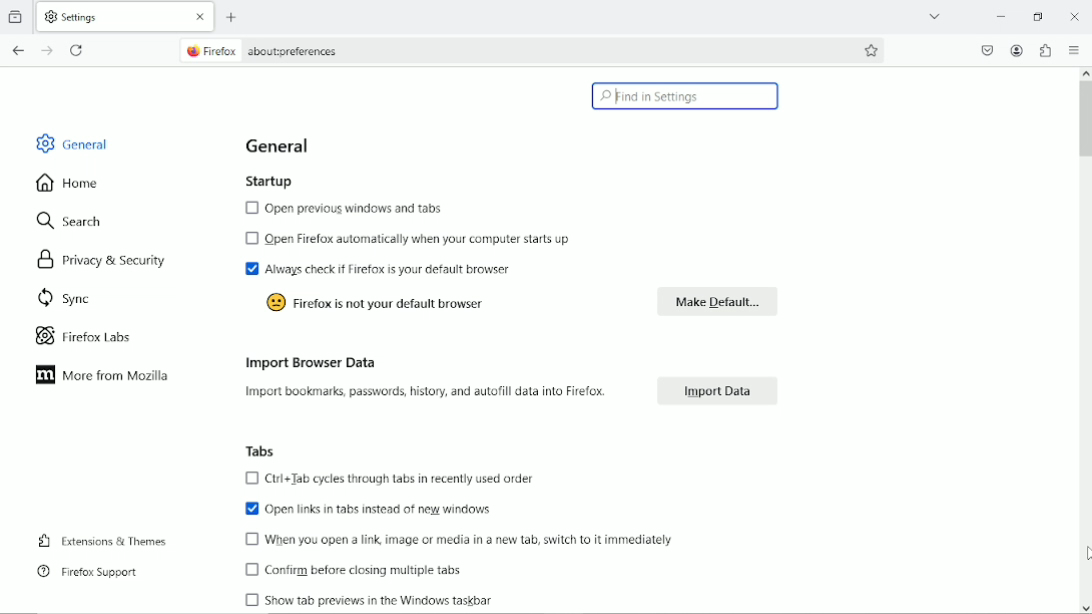  Describe the element at coordinates (410, 239) in the screenshot. I see `Open firefox automatically when your computer starts up` at that location.